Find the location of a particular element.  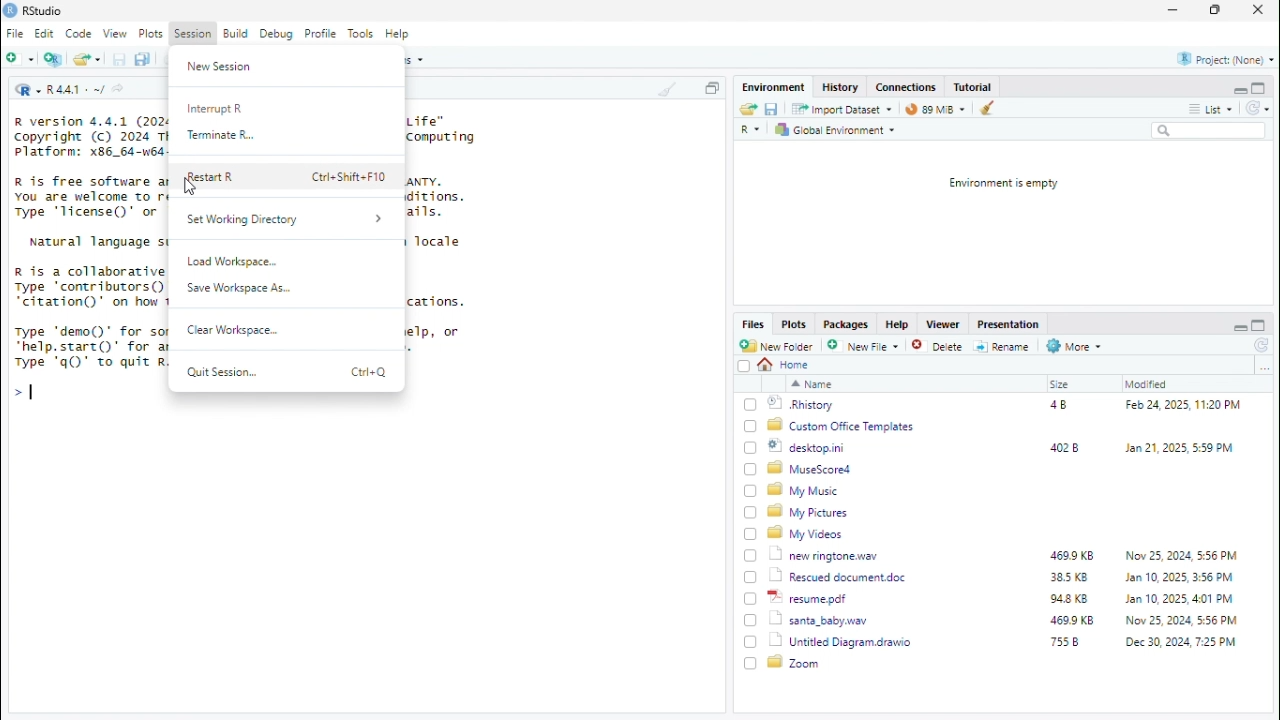

send file is located at coordinates (747, 109).